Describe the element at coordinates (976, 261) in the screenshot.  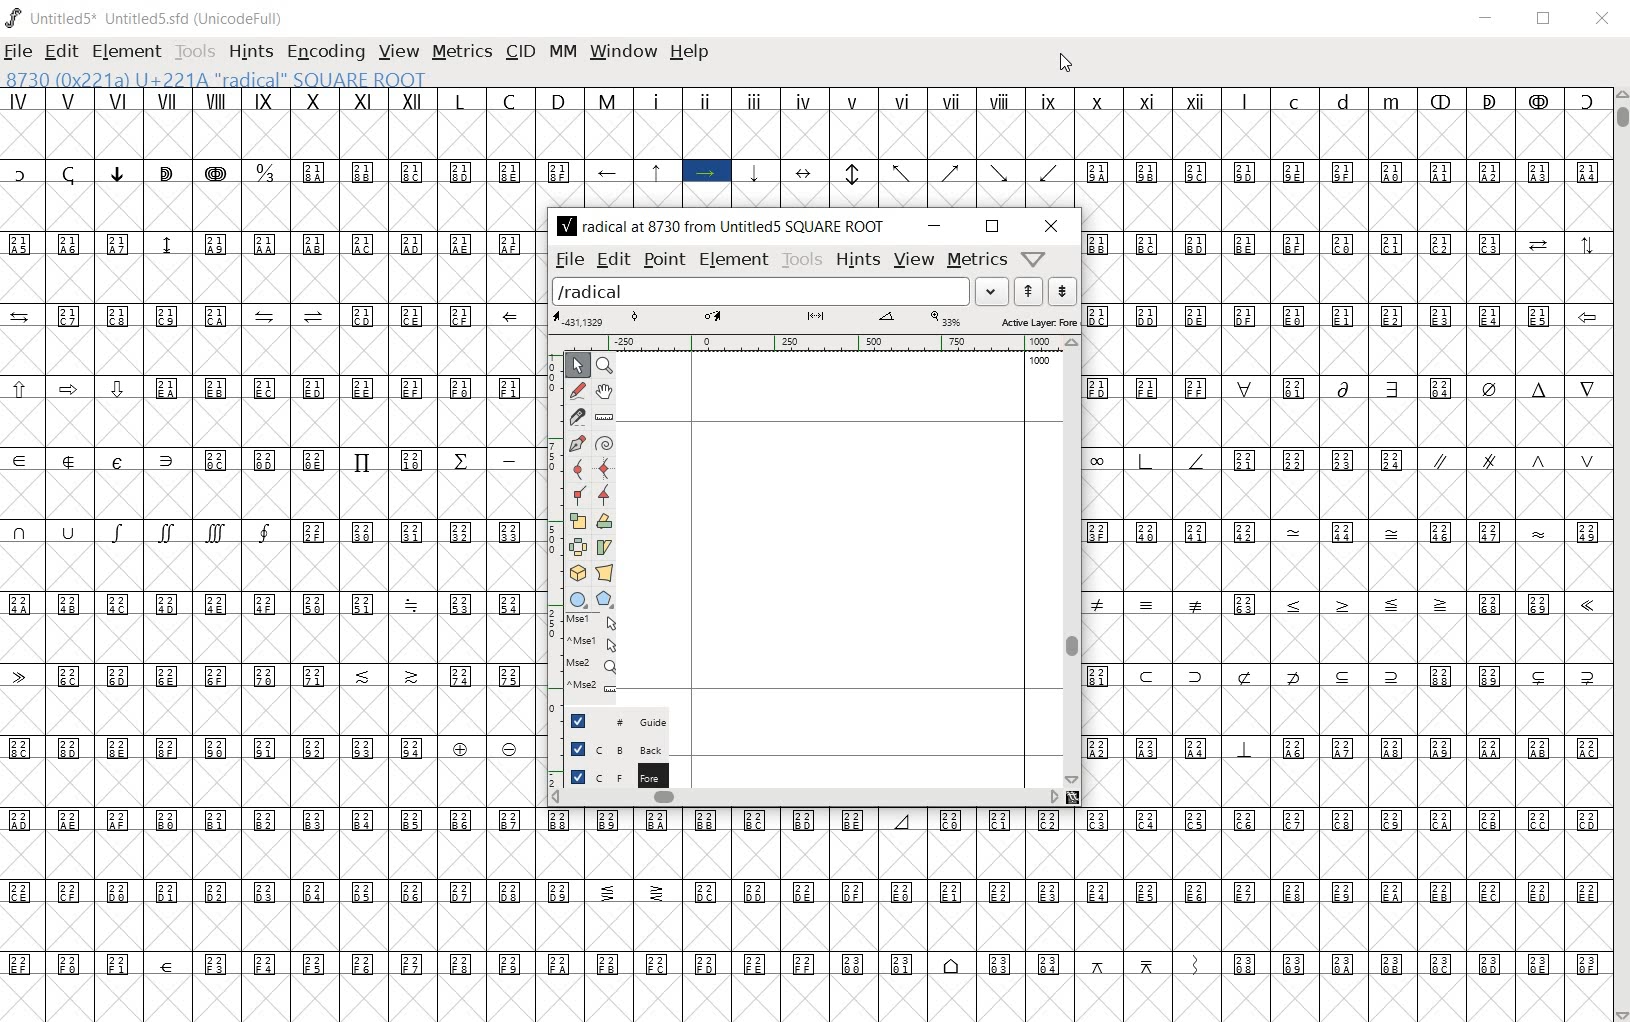
I see `metrics` at that location.